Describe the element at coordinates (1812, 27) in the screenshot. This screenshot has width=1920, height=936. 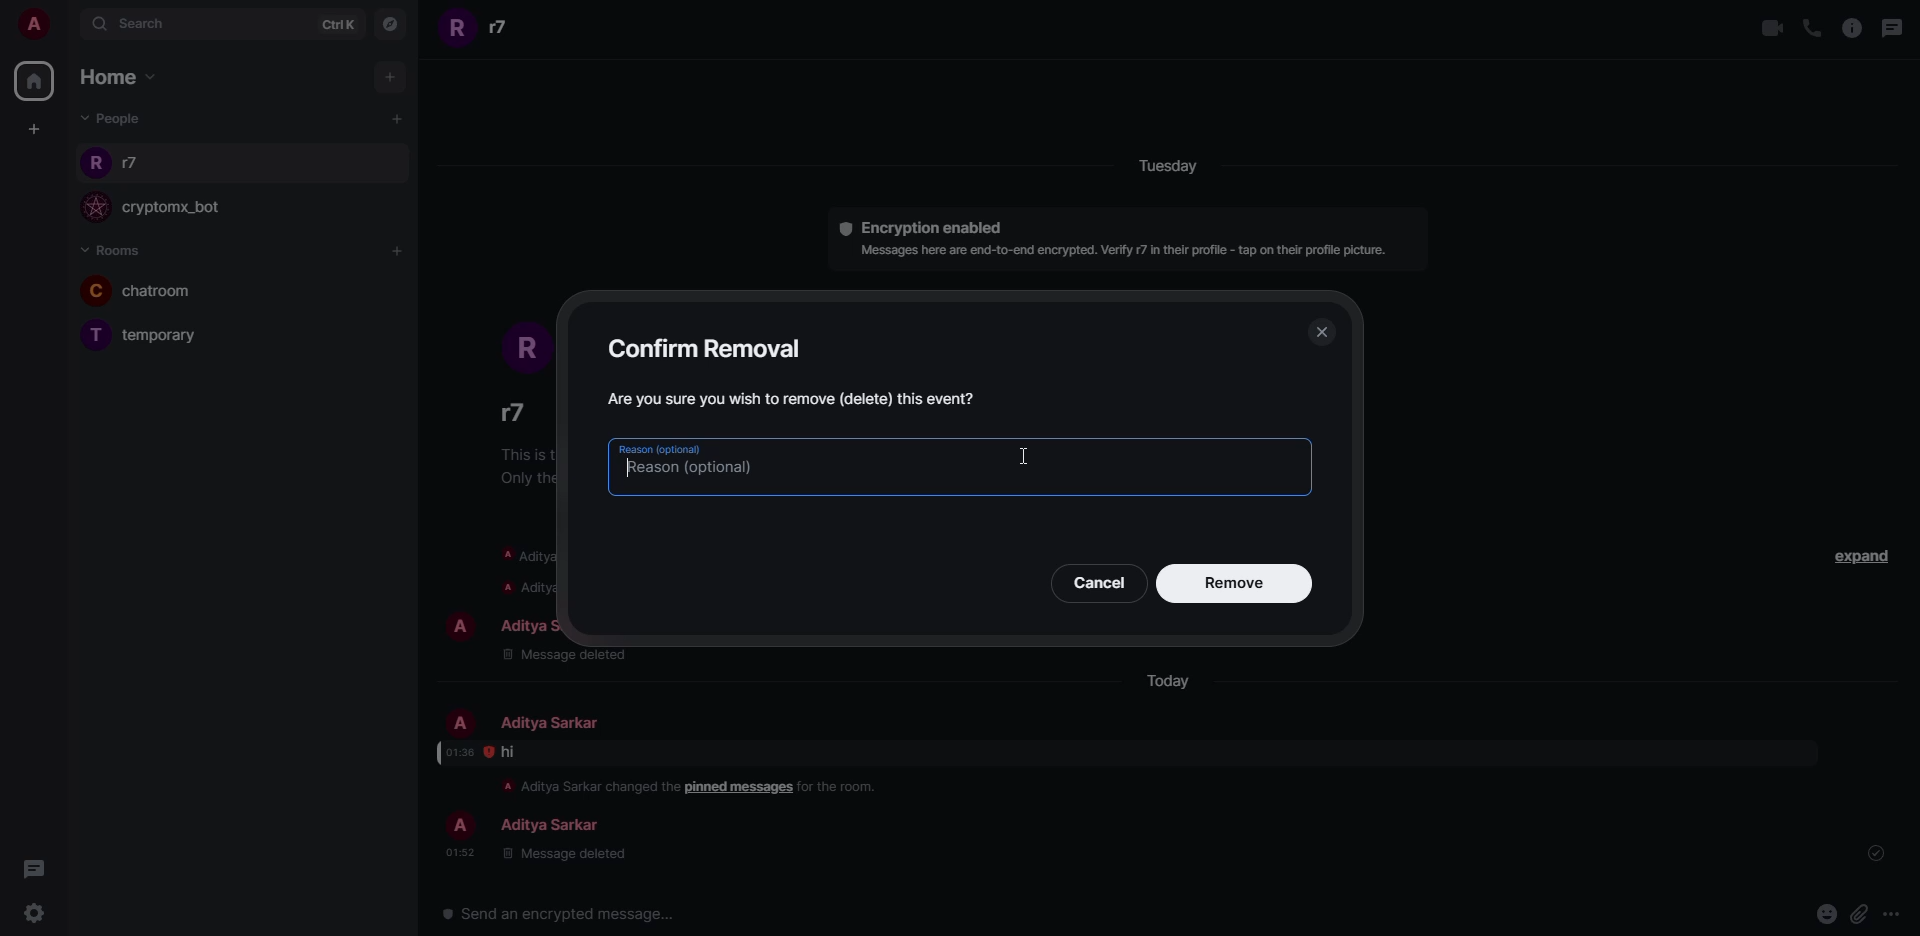
I see `voice call` at that location.